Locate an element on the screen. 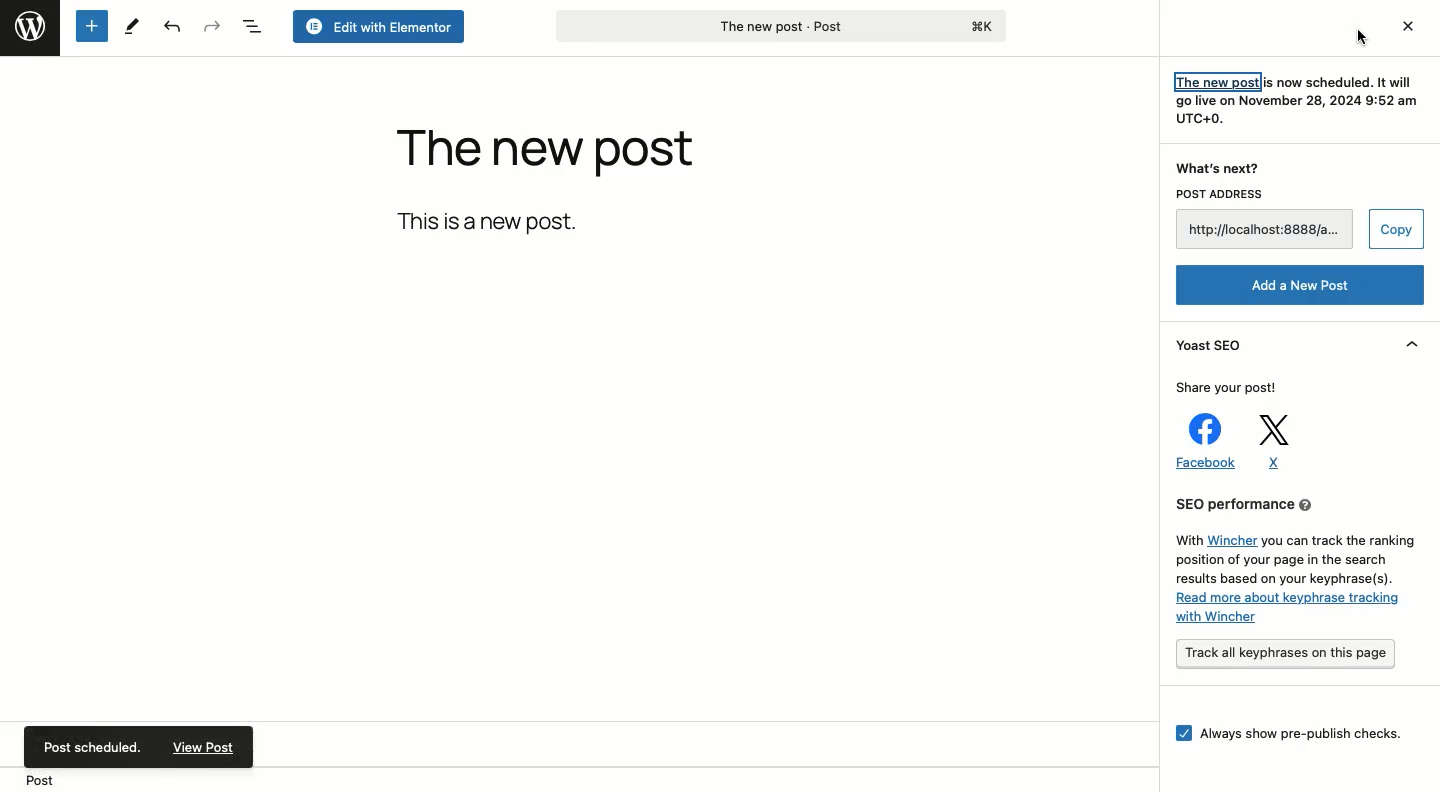  Copy is located at coordinates (1394, 229).